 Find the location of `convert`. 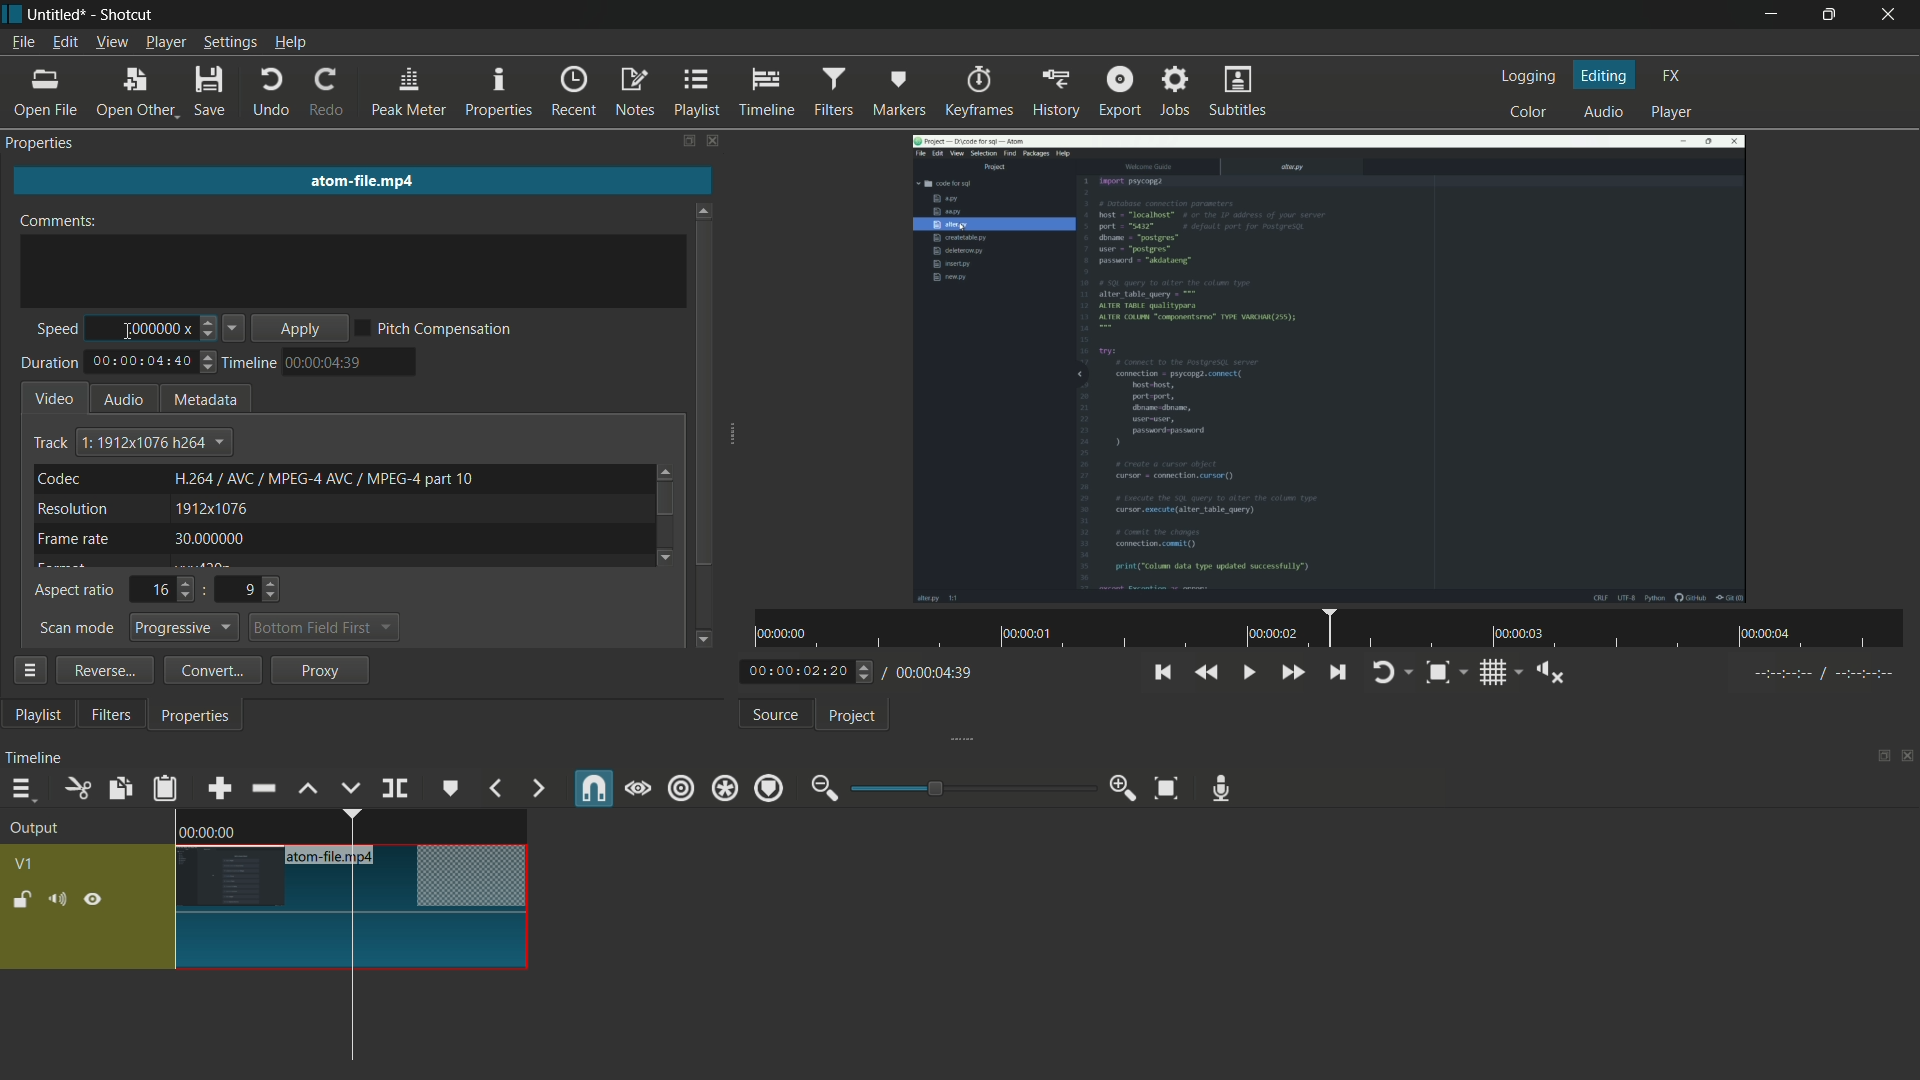

convert is located at coordinates (213, 669).